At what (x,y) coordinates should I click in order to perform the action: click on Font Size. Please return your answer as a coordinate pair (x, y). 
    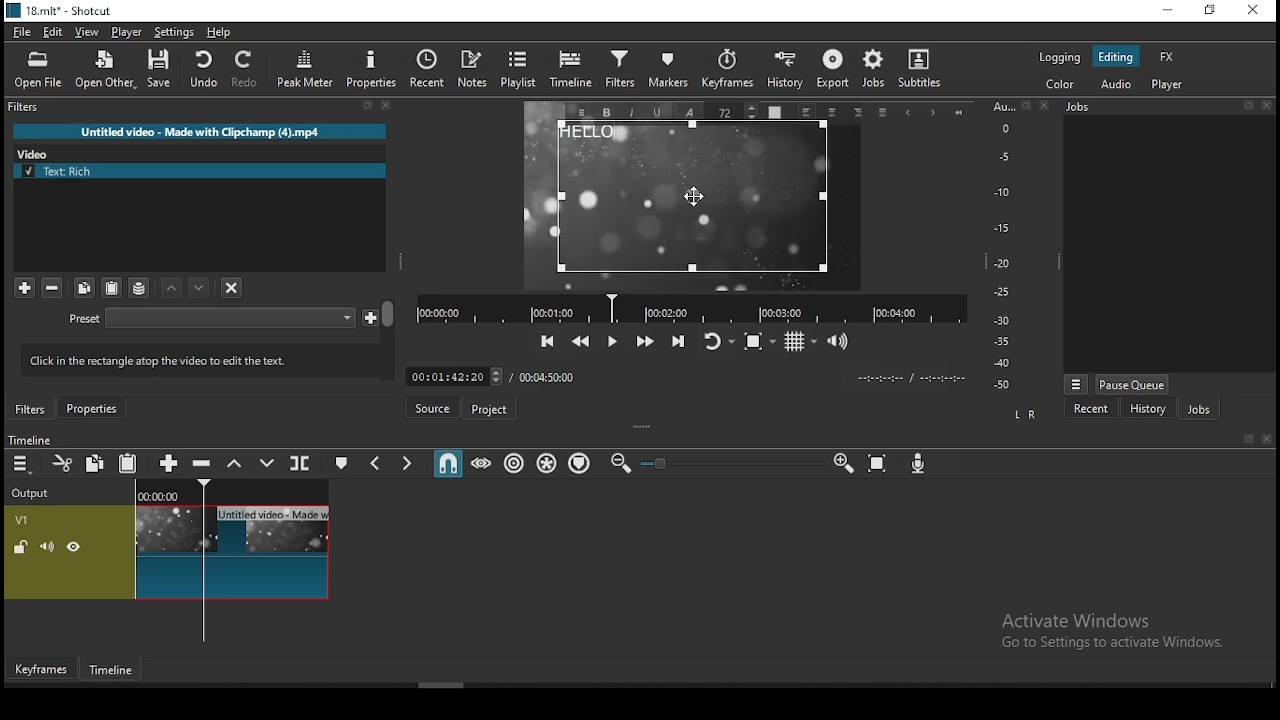
    Looking at the image, I should click on (734, 111).